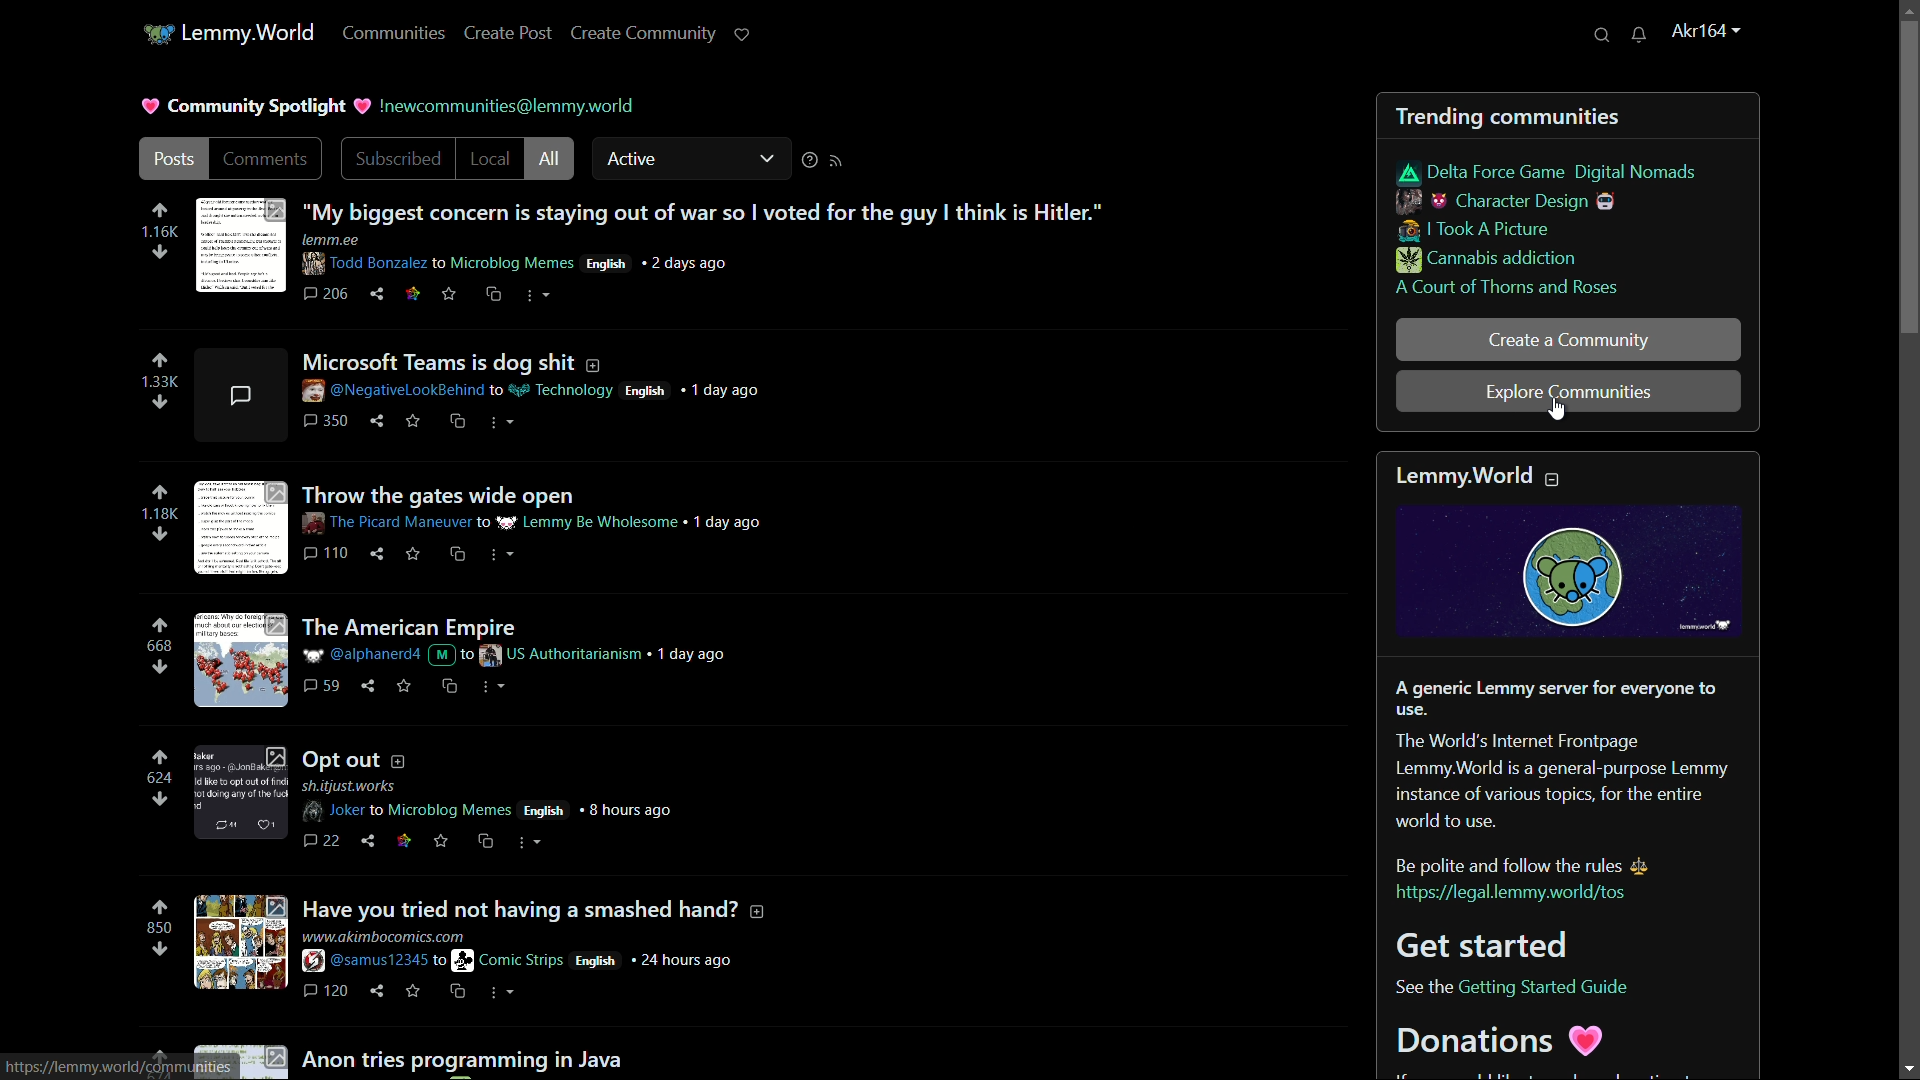 The image size is (1920, 1080). Describe the element at coordinates (1522, 894) in the screenshot. I see `link` at that location.